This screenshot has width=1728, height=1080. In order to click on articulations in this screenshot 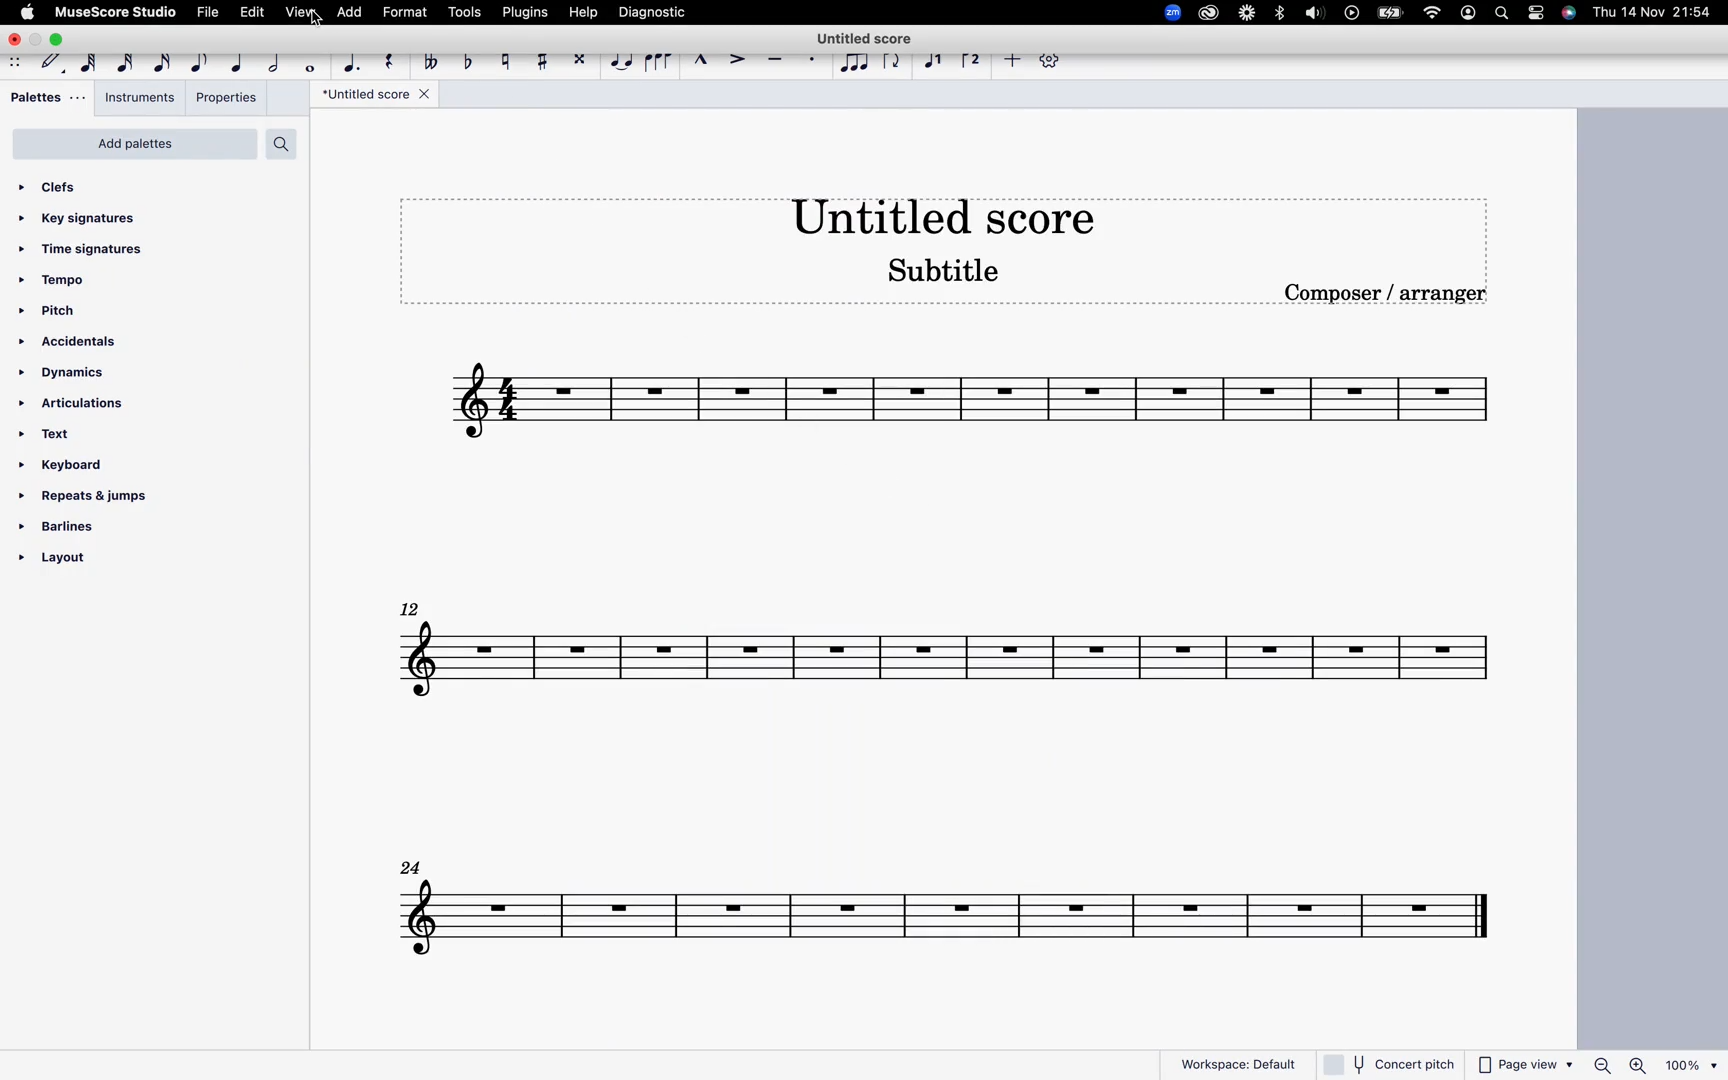, I will do `click(80, 402)`.